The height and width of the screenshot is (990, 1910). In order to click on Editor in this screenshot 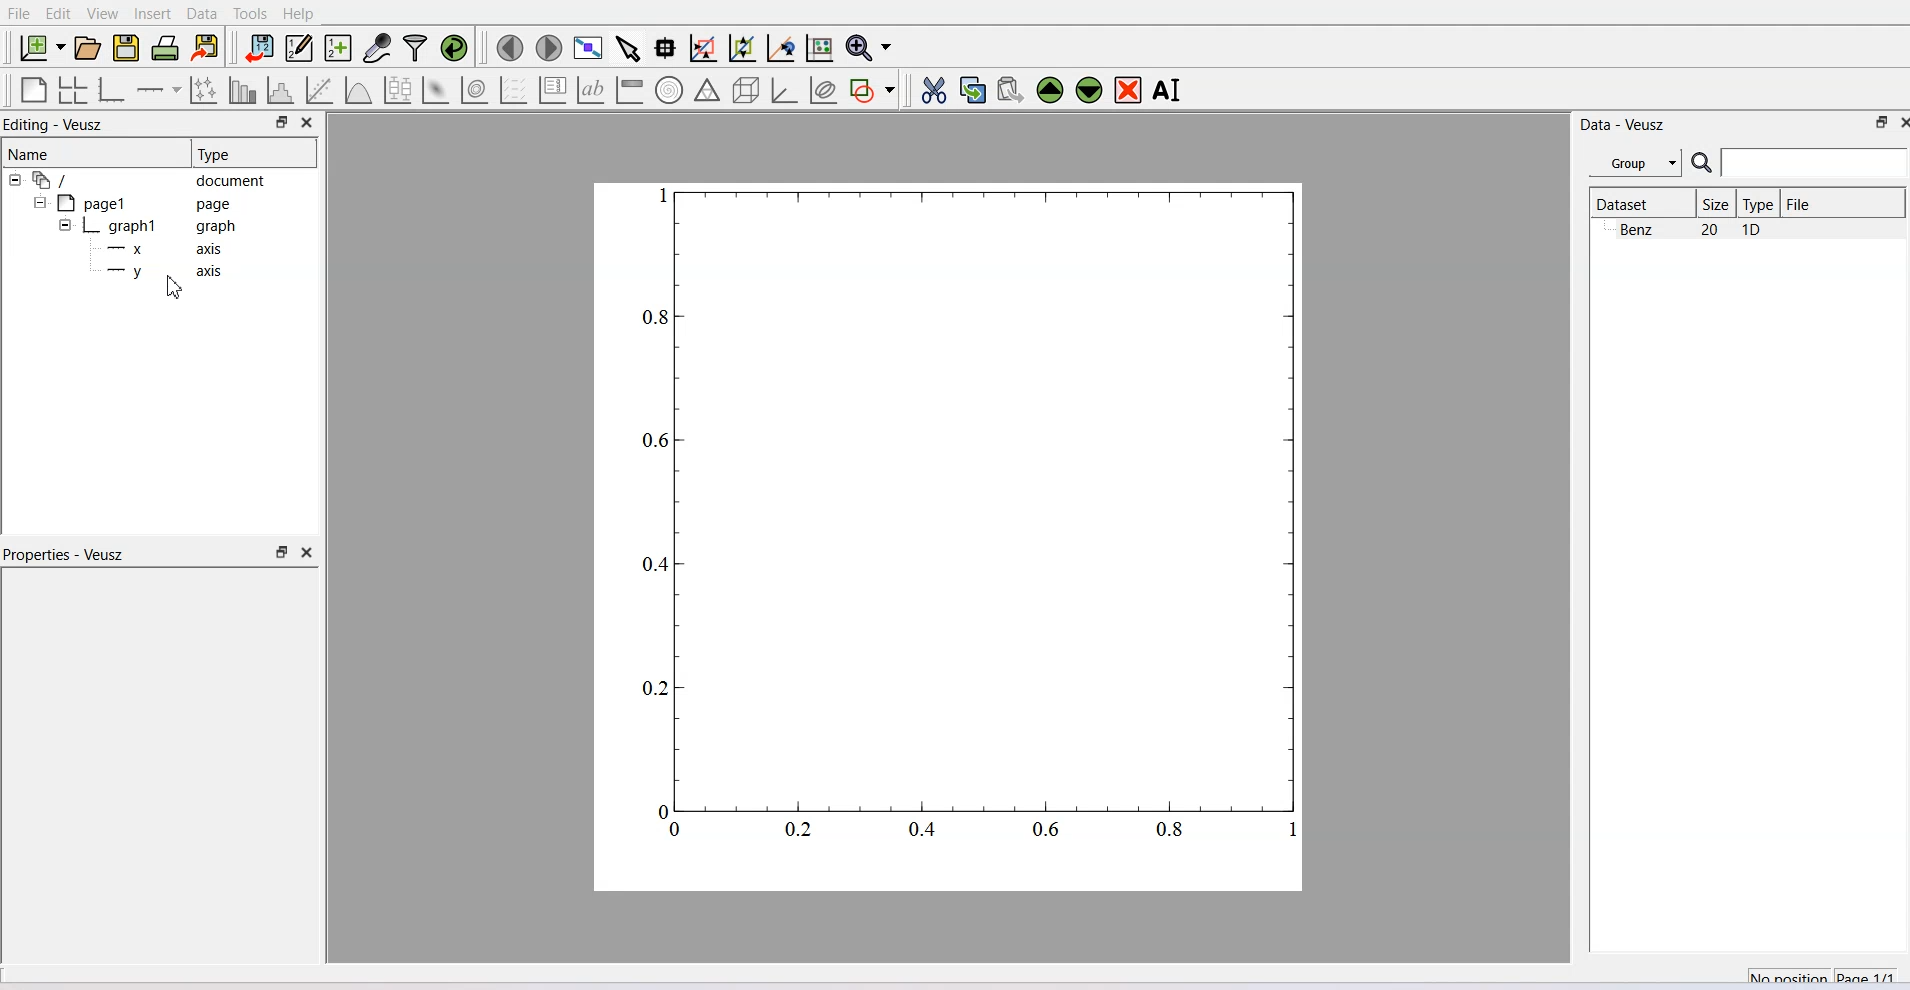, I will do `click(300, 47)`.